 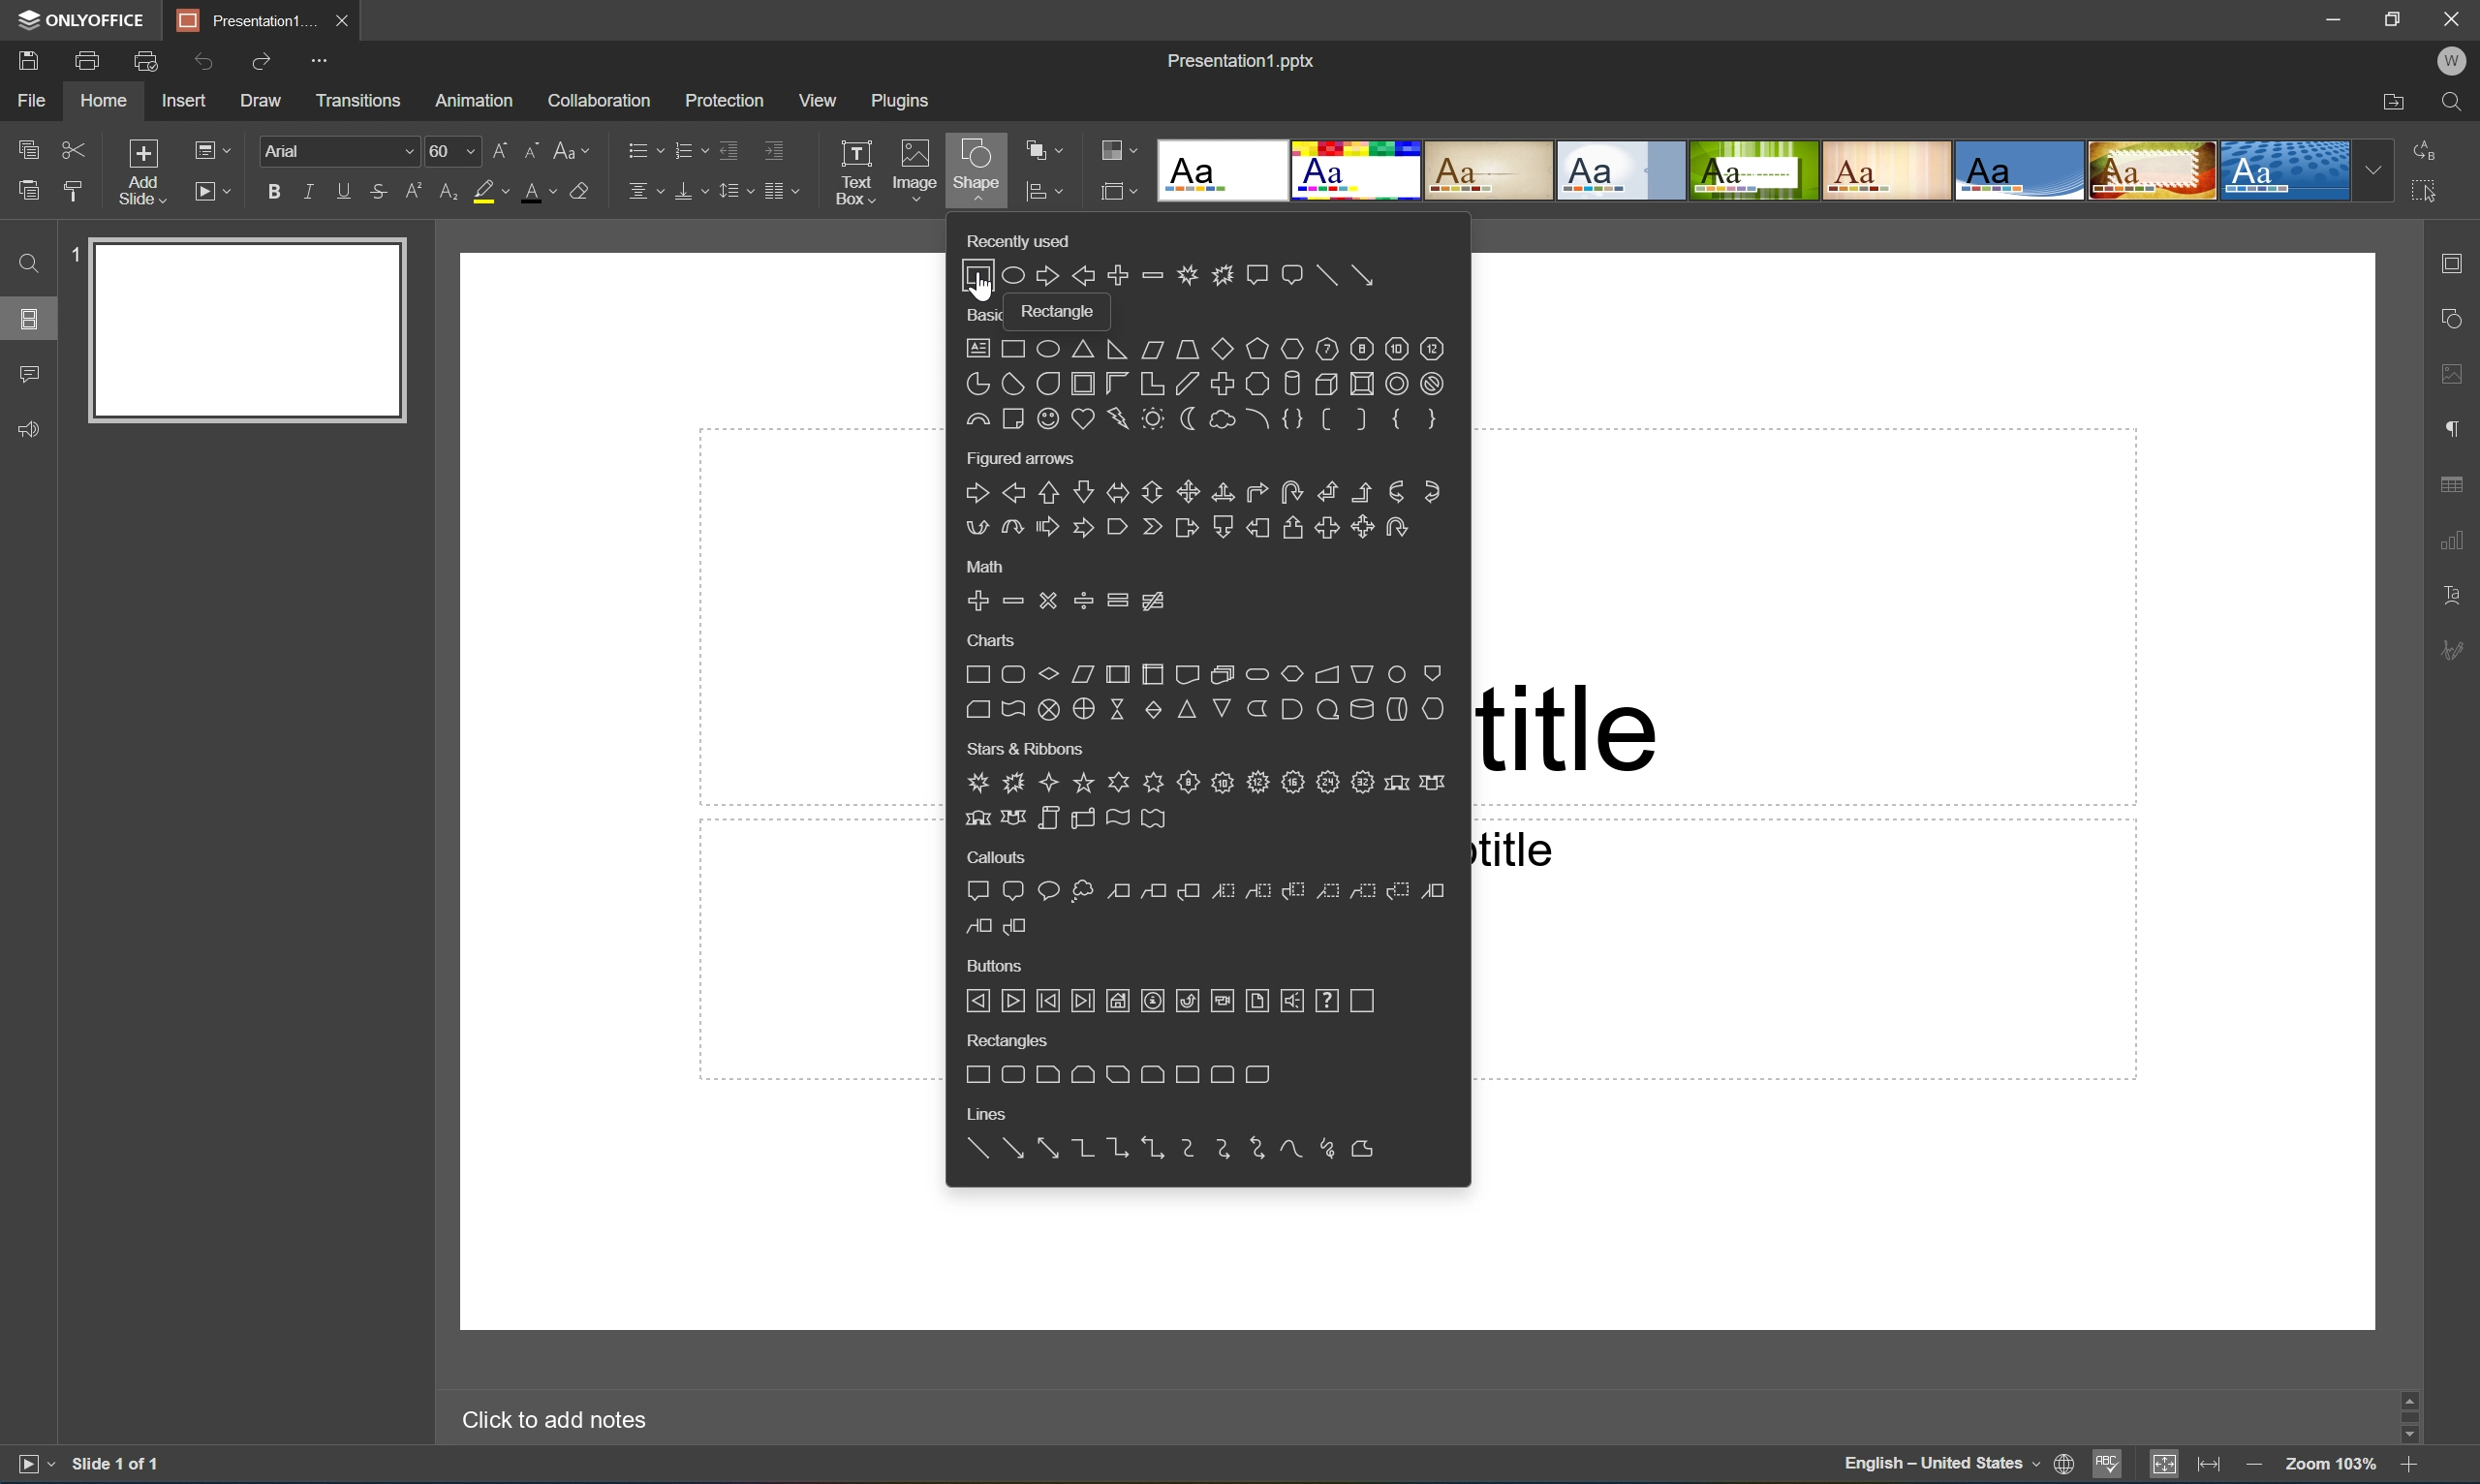 I want to click on Plugins, so click(x=898, y=101).